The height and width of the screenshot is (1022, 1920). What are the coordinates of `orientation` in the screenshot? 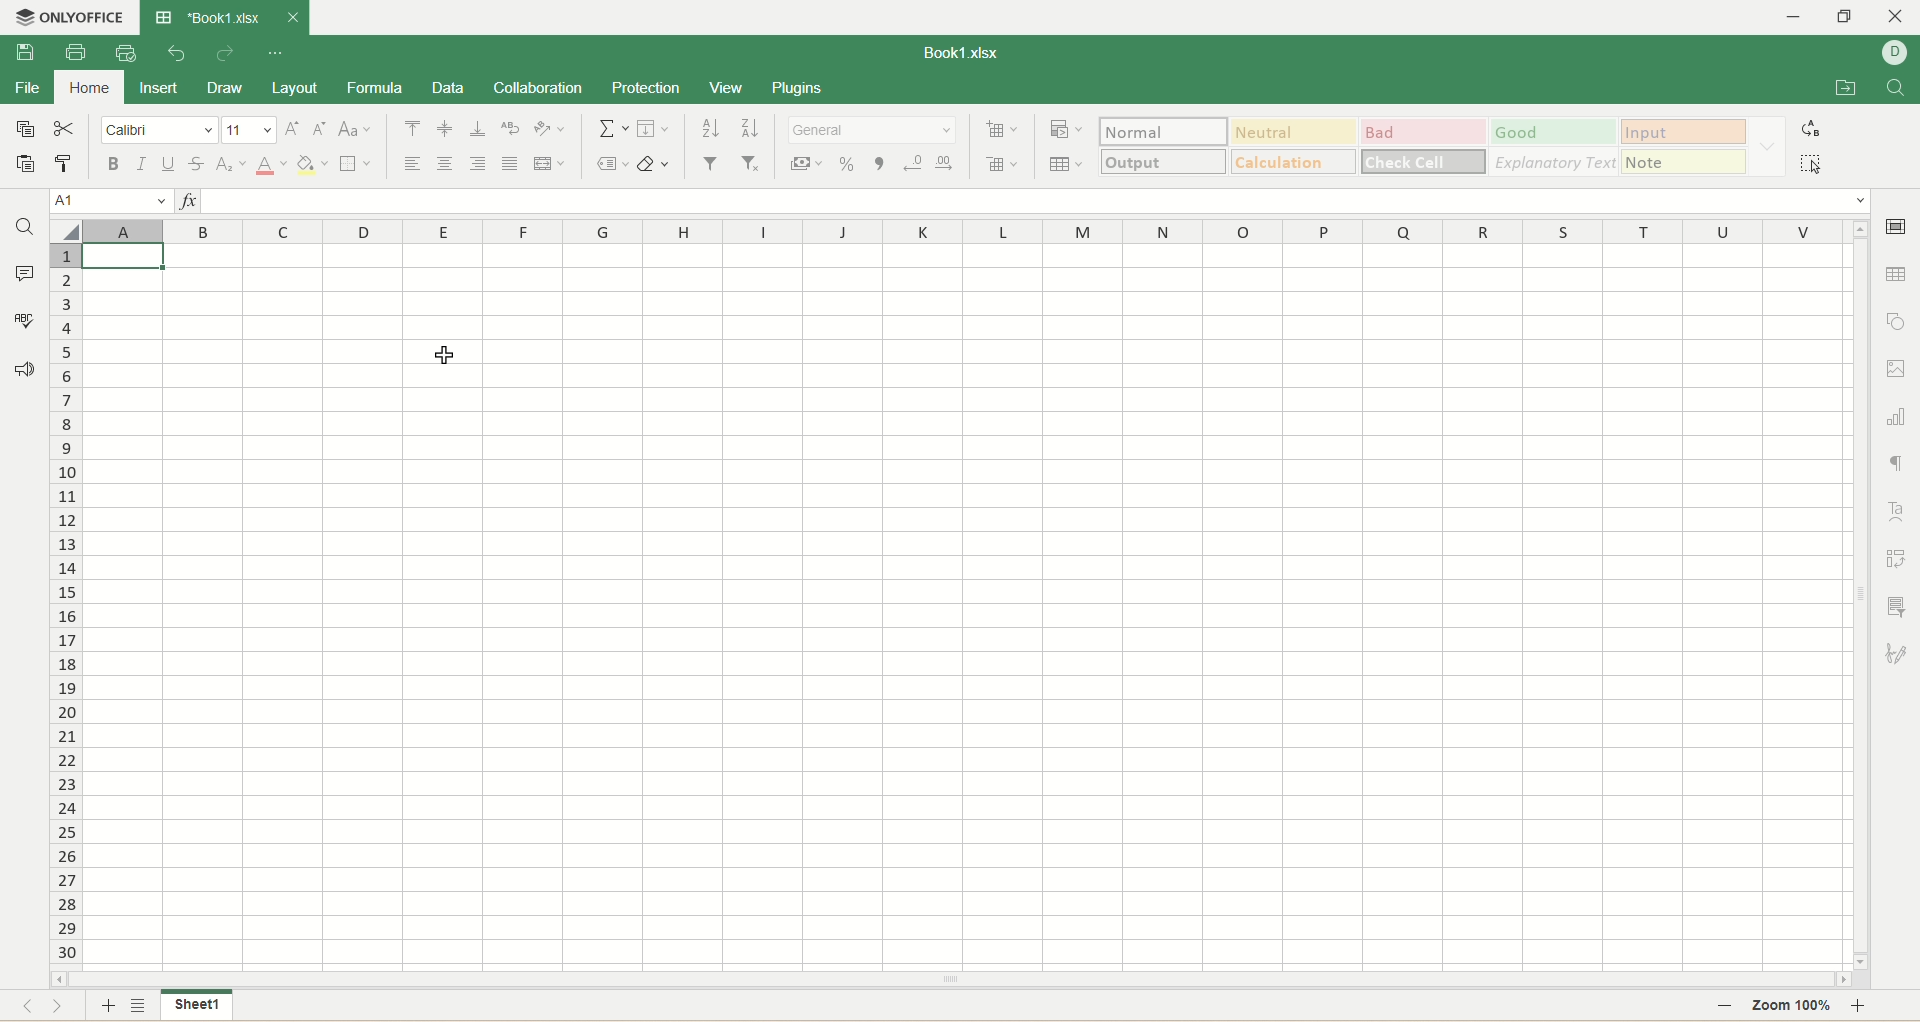 It's located at (551, 129).